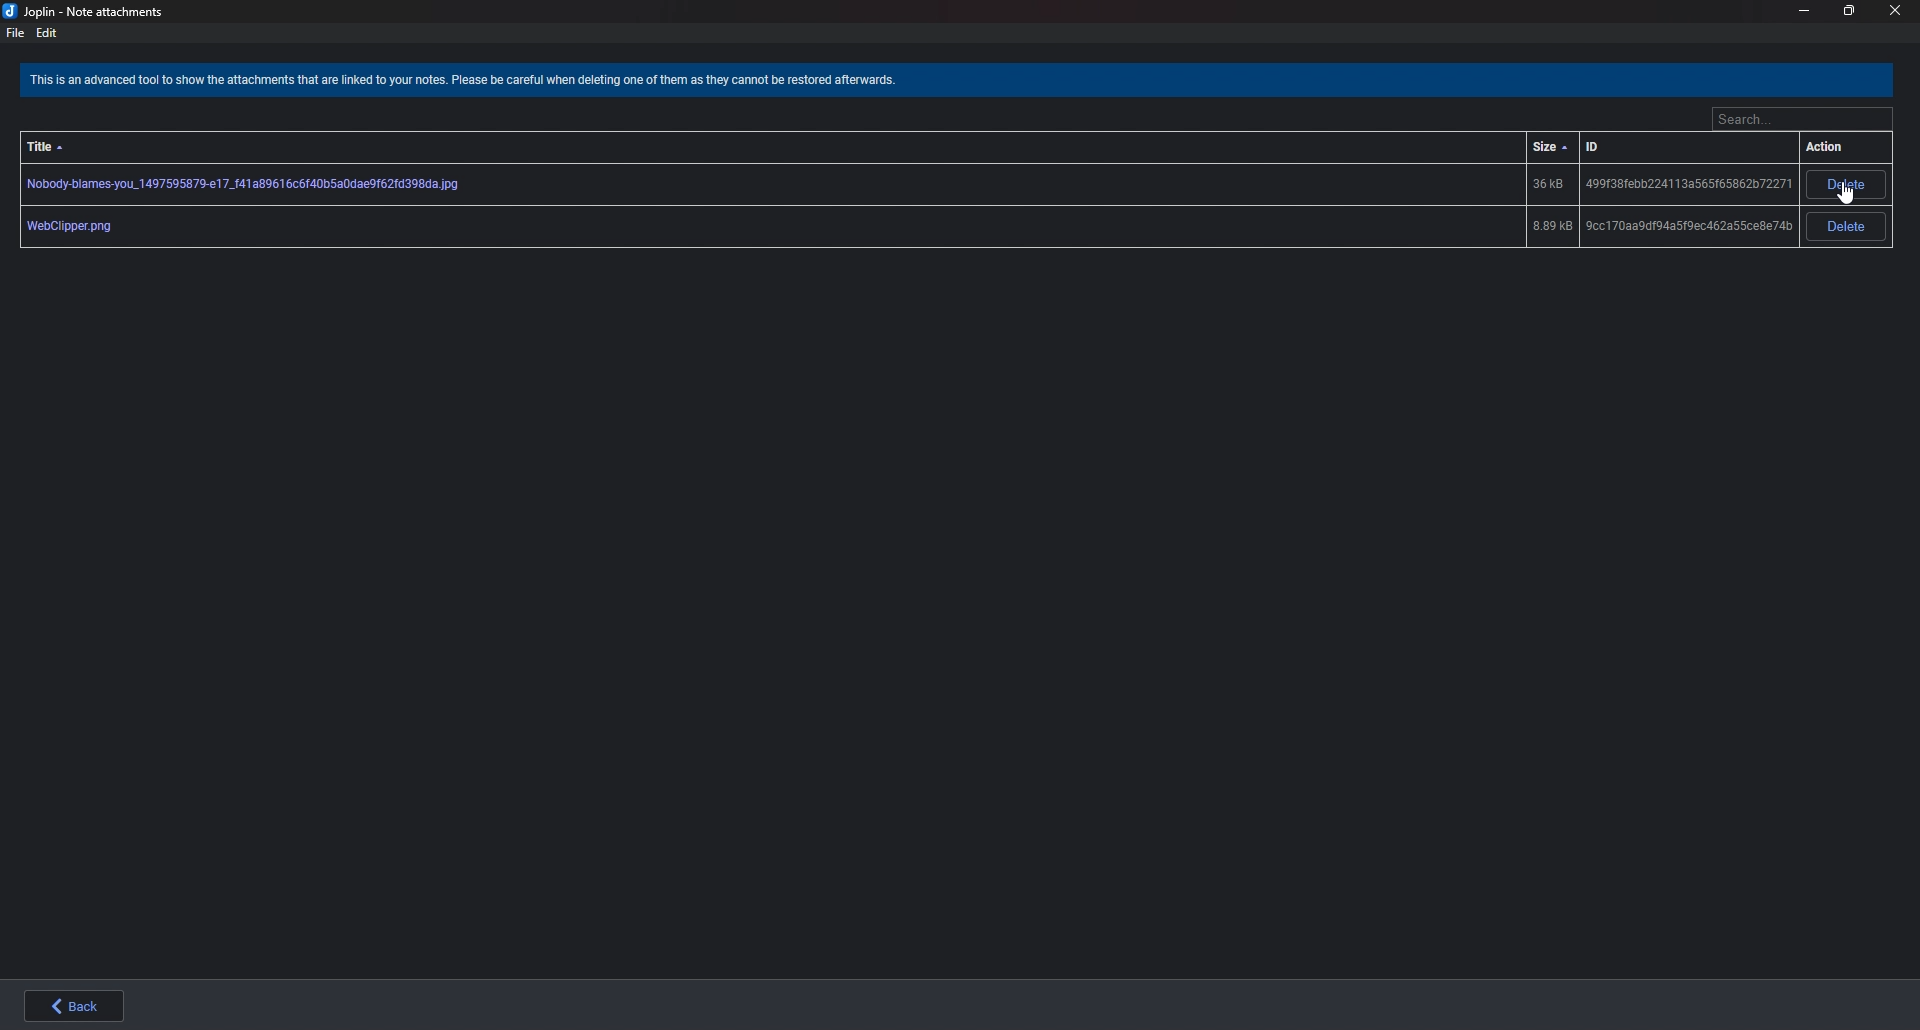  Describe the element at coordinates (69, 1005) in the screenshot. I see `back` at that location.